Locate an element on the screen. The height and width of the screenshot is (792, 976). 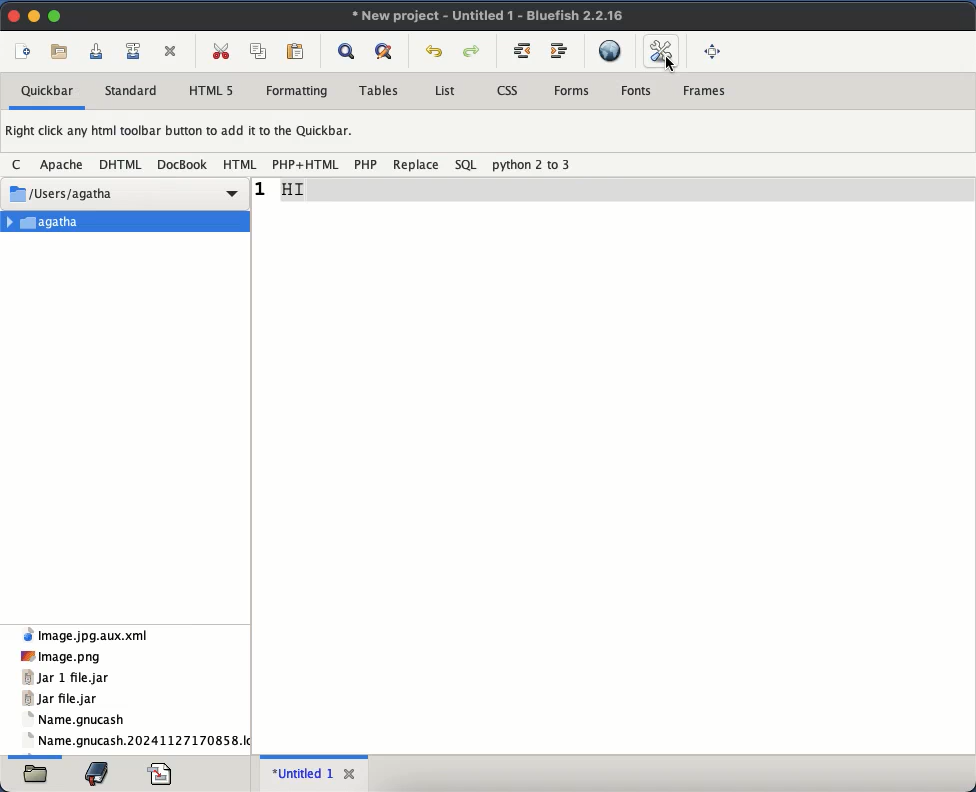
php is located at coordinates (367, 165).